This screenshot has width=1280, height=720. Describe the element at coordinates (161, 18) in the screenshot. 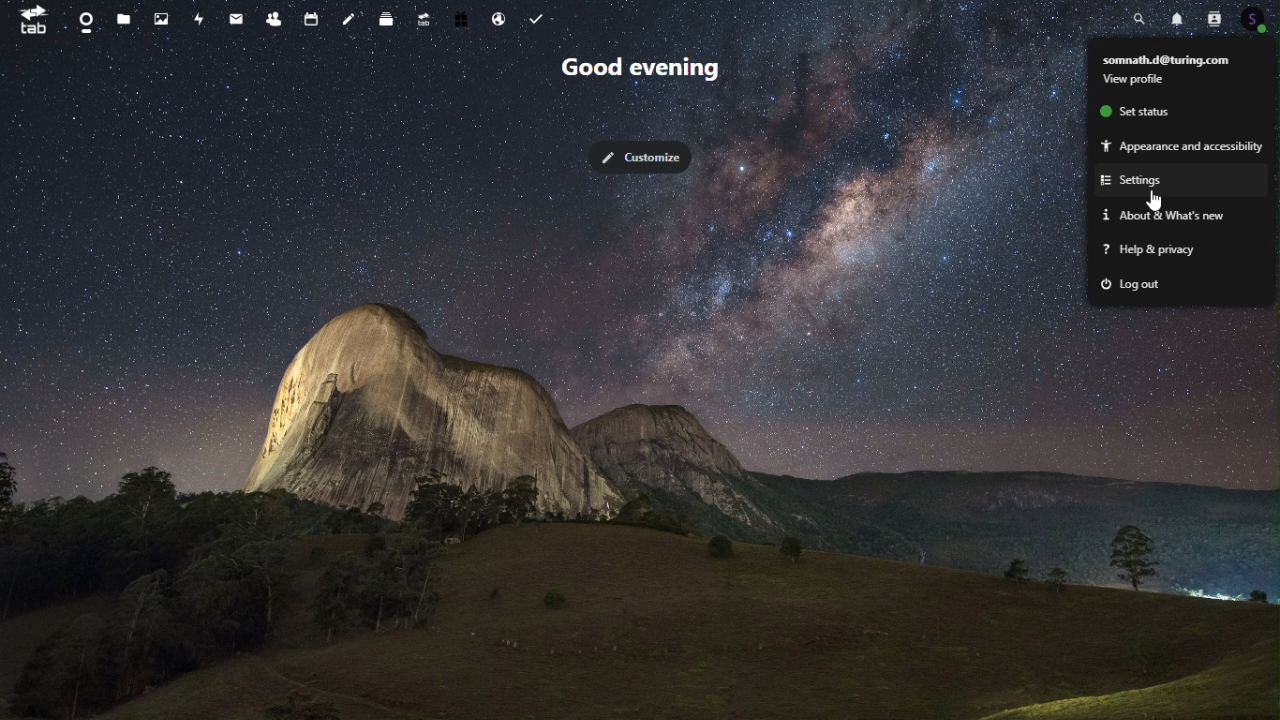

I see `photo` at that location.